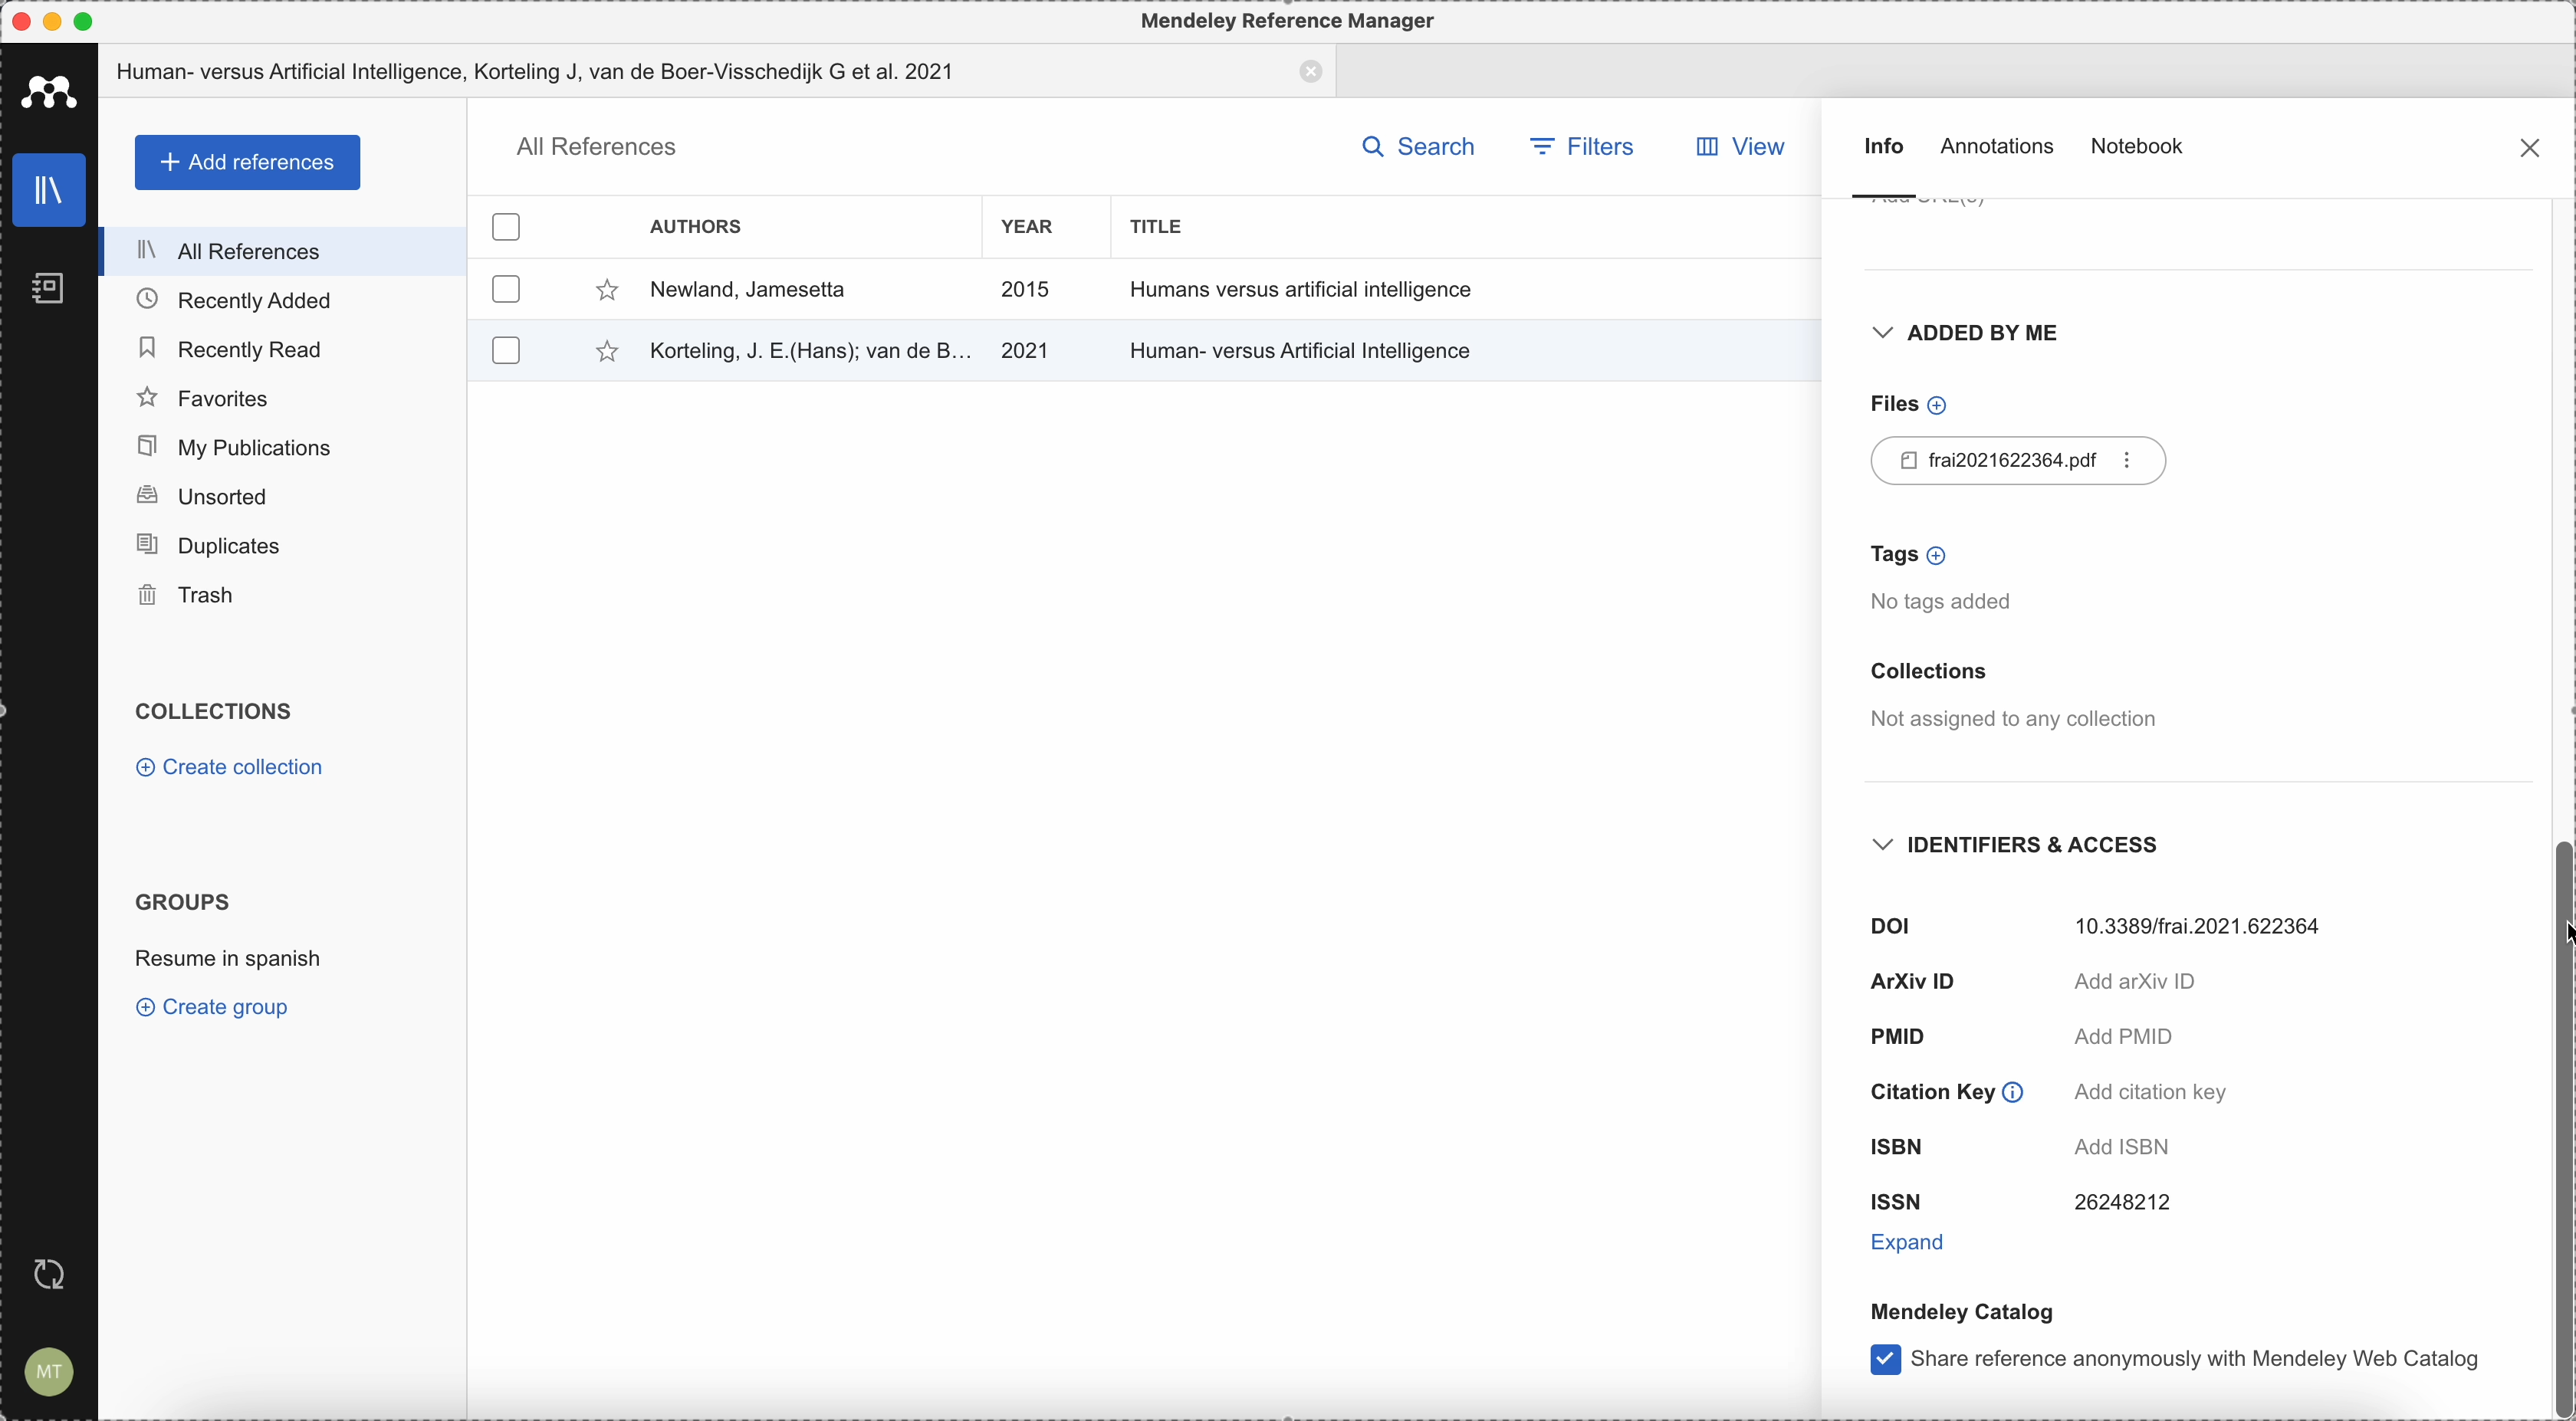  What do you see at coordinates (2001, 150) in the screenshot?
I see `annotations` at bounding box center [2001, 150].